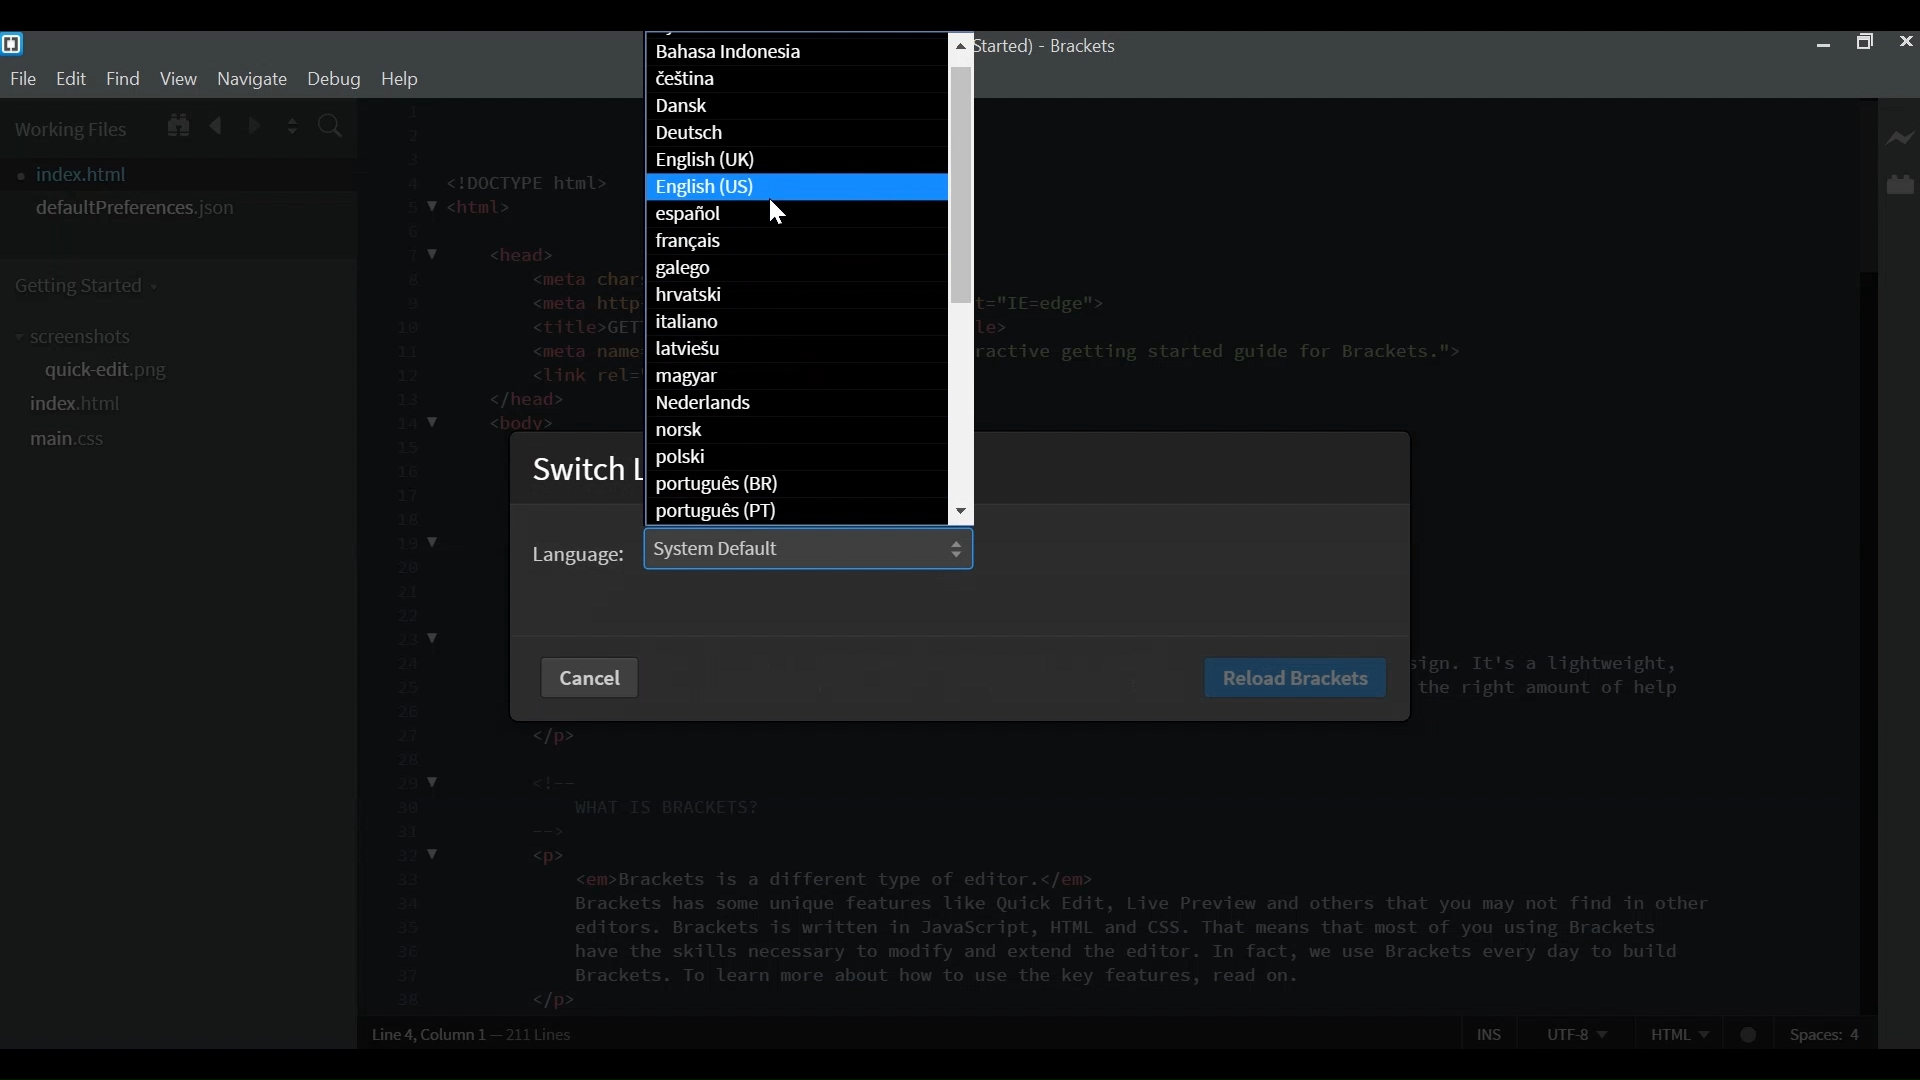 This screenshot has height=1080, width=1920. I want to click on Navigate Forward, so click(255, 123).